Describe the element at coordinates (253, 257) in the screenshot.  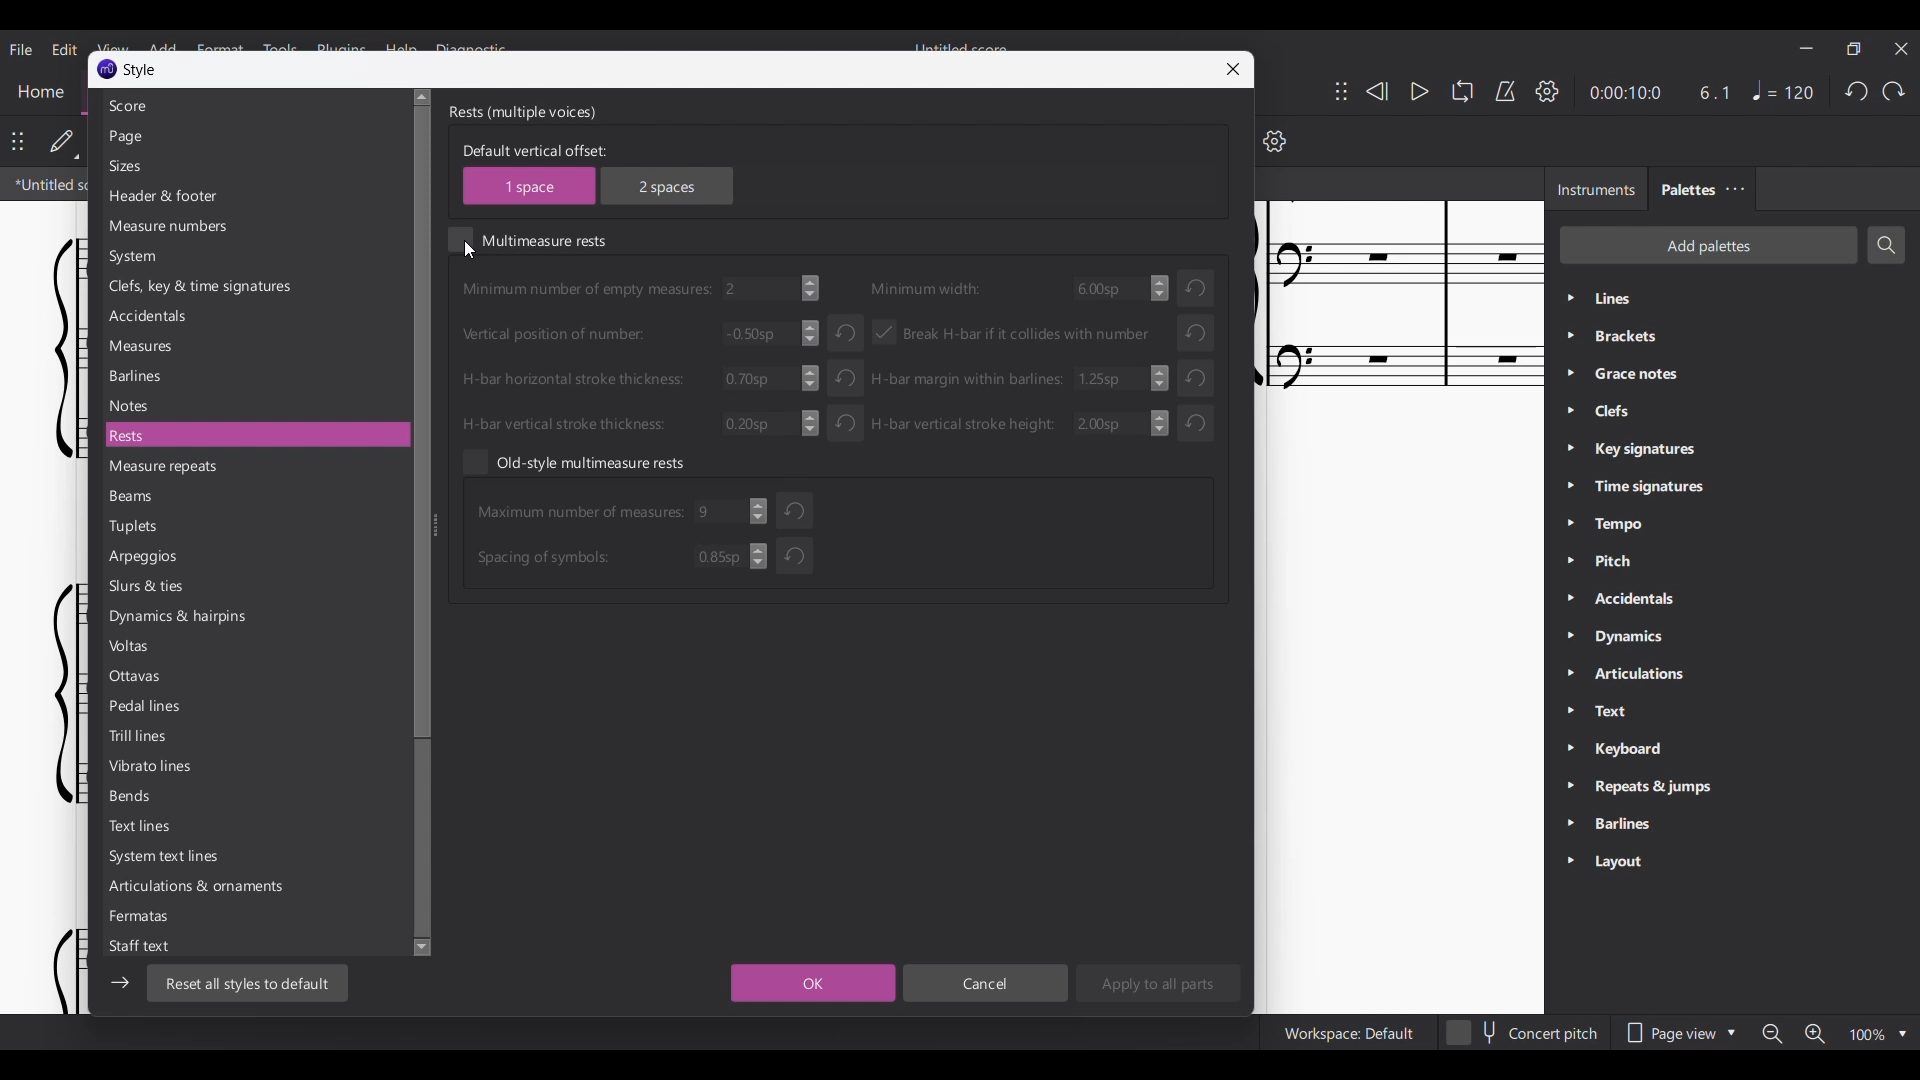
I see `System` at that location.